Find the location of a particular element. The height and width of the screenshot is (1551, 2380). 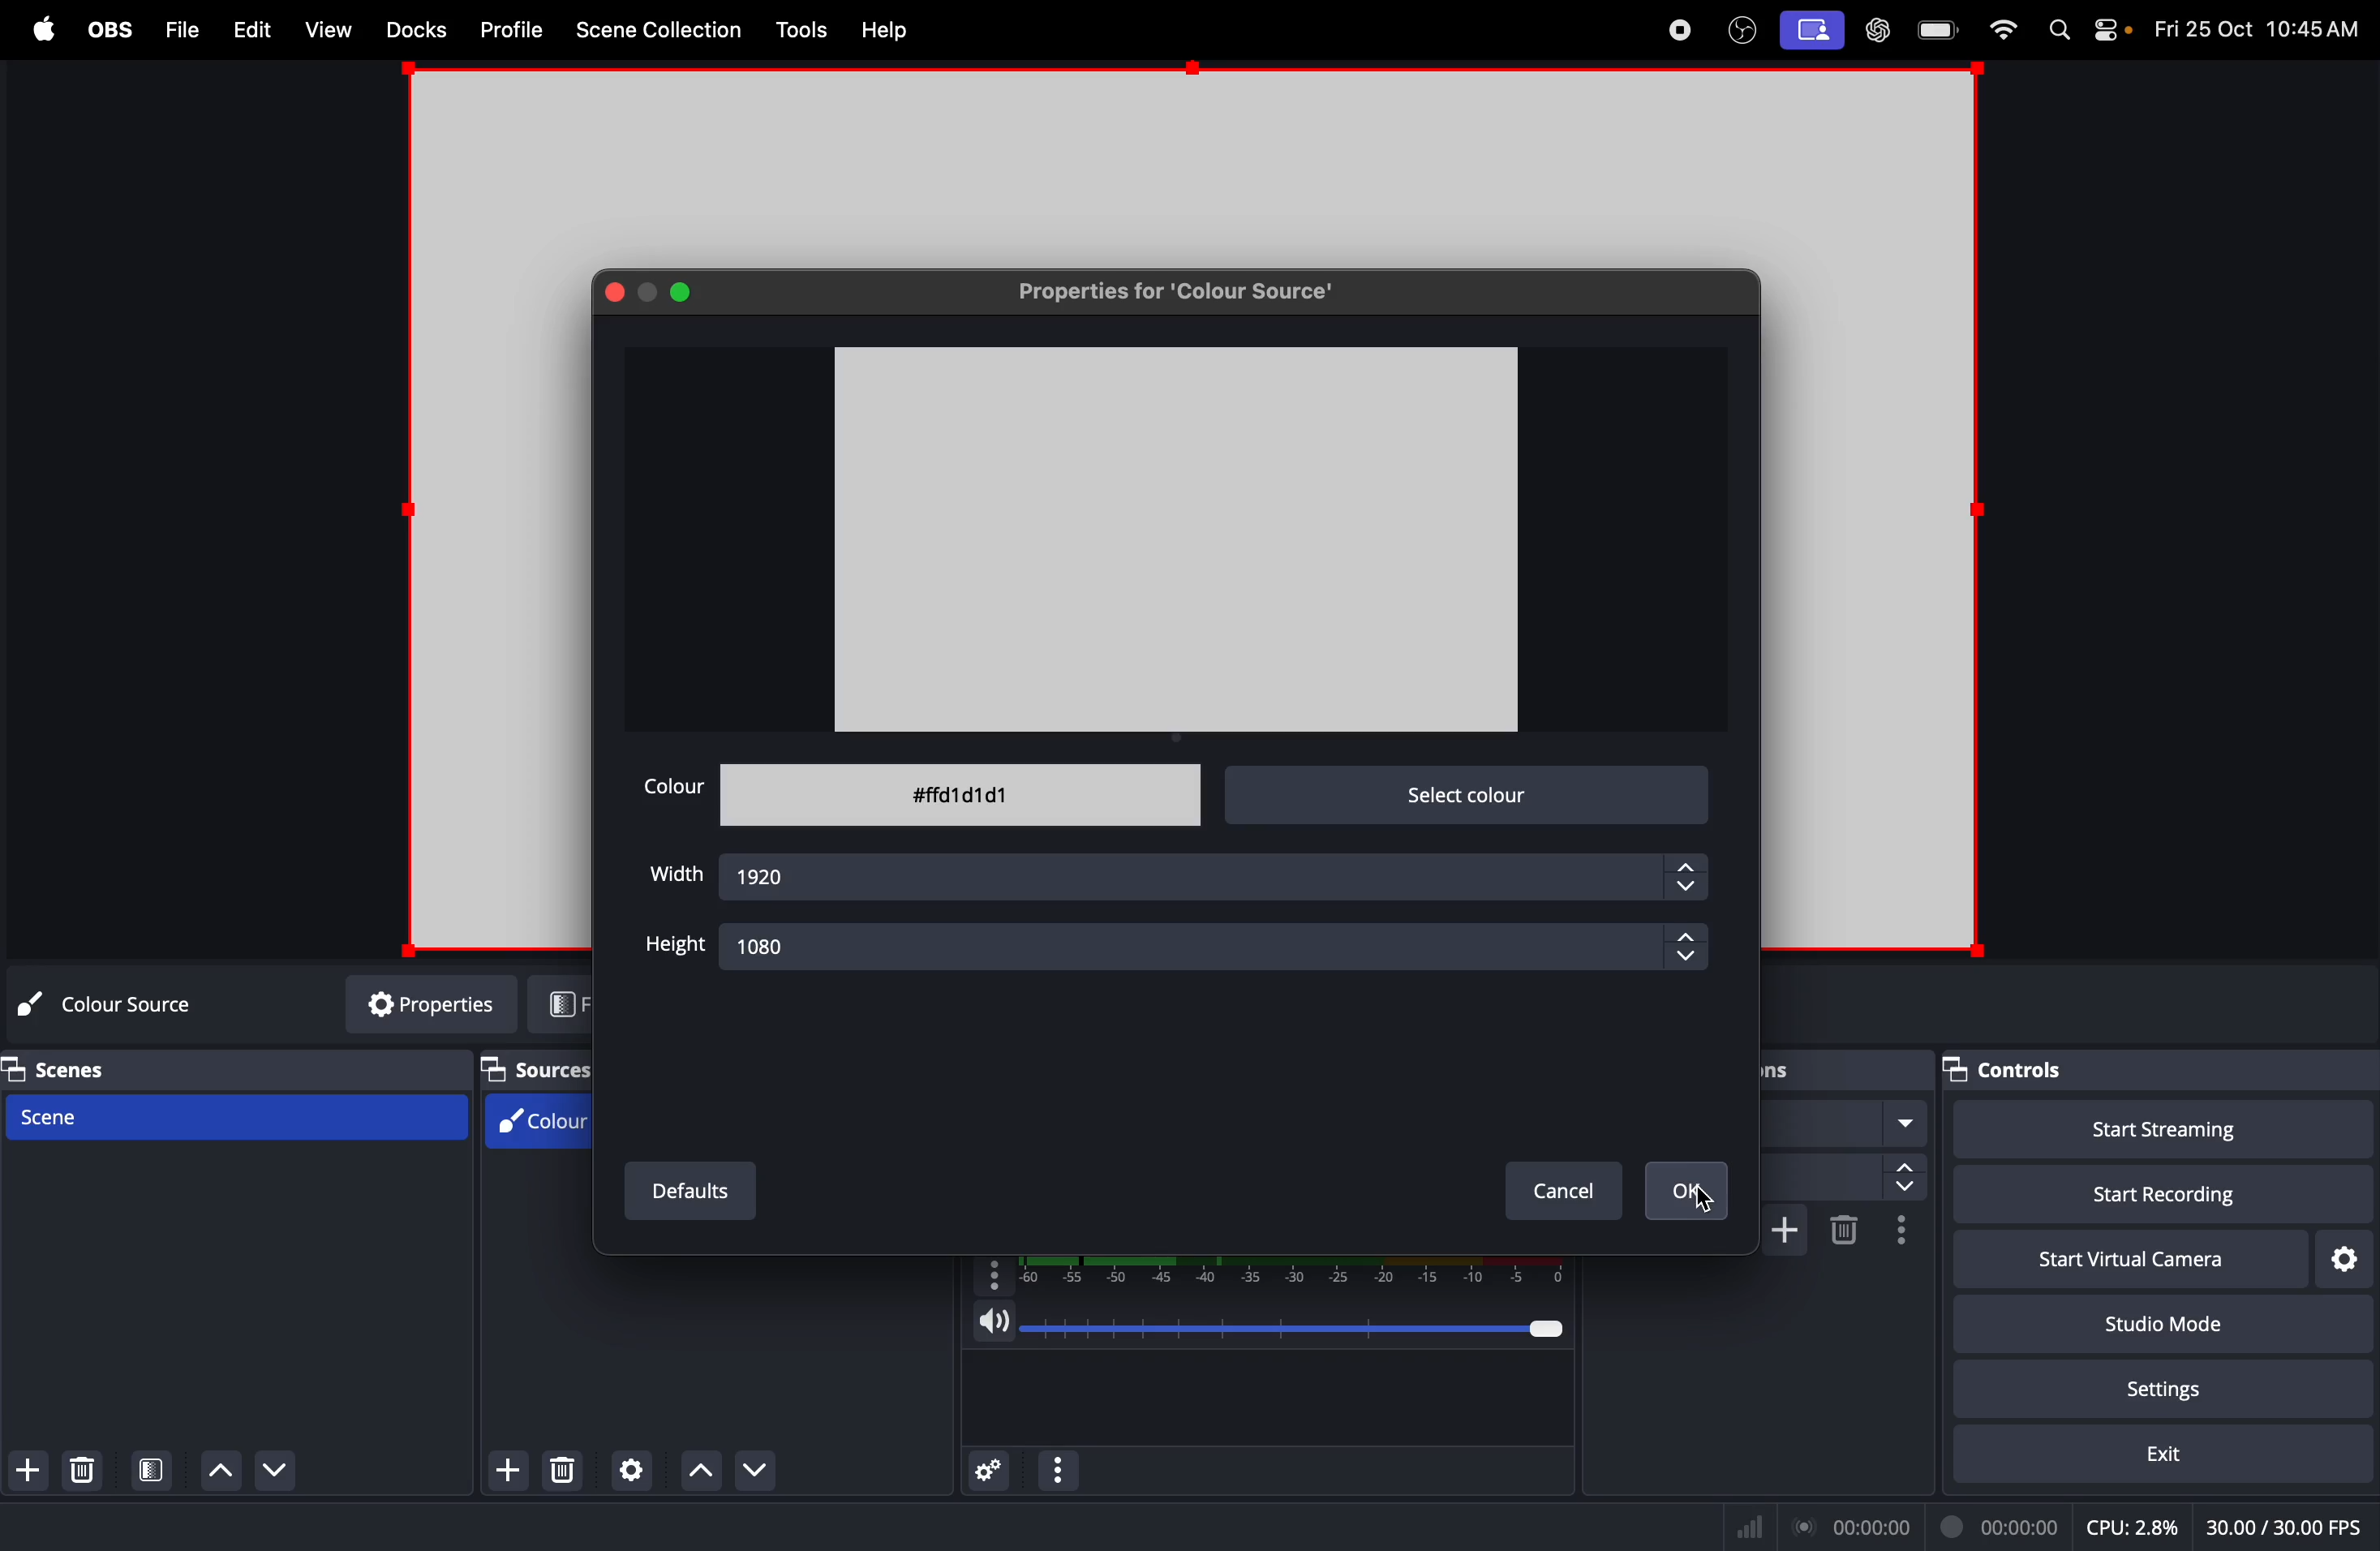

record is located at coordinates (1678, 31).